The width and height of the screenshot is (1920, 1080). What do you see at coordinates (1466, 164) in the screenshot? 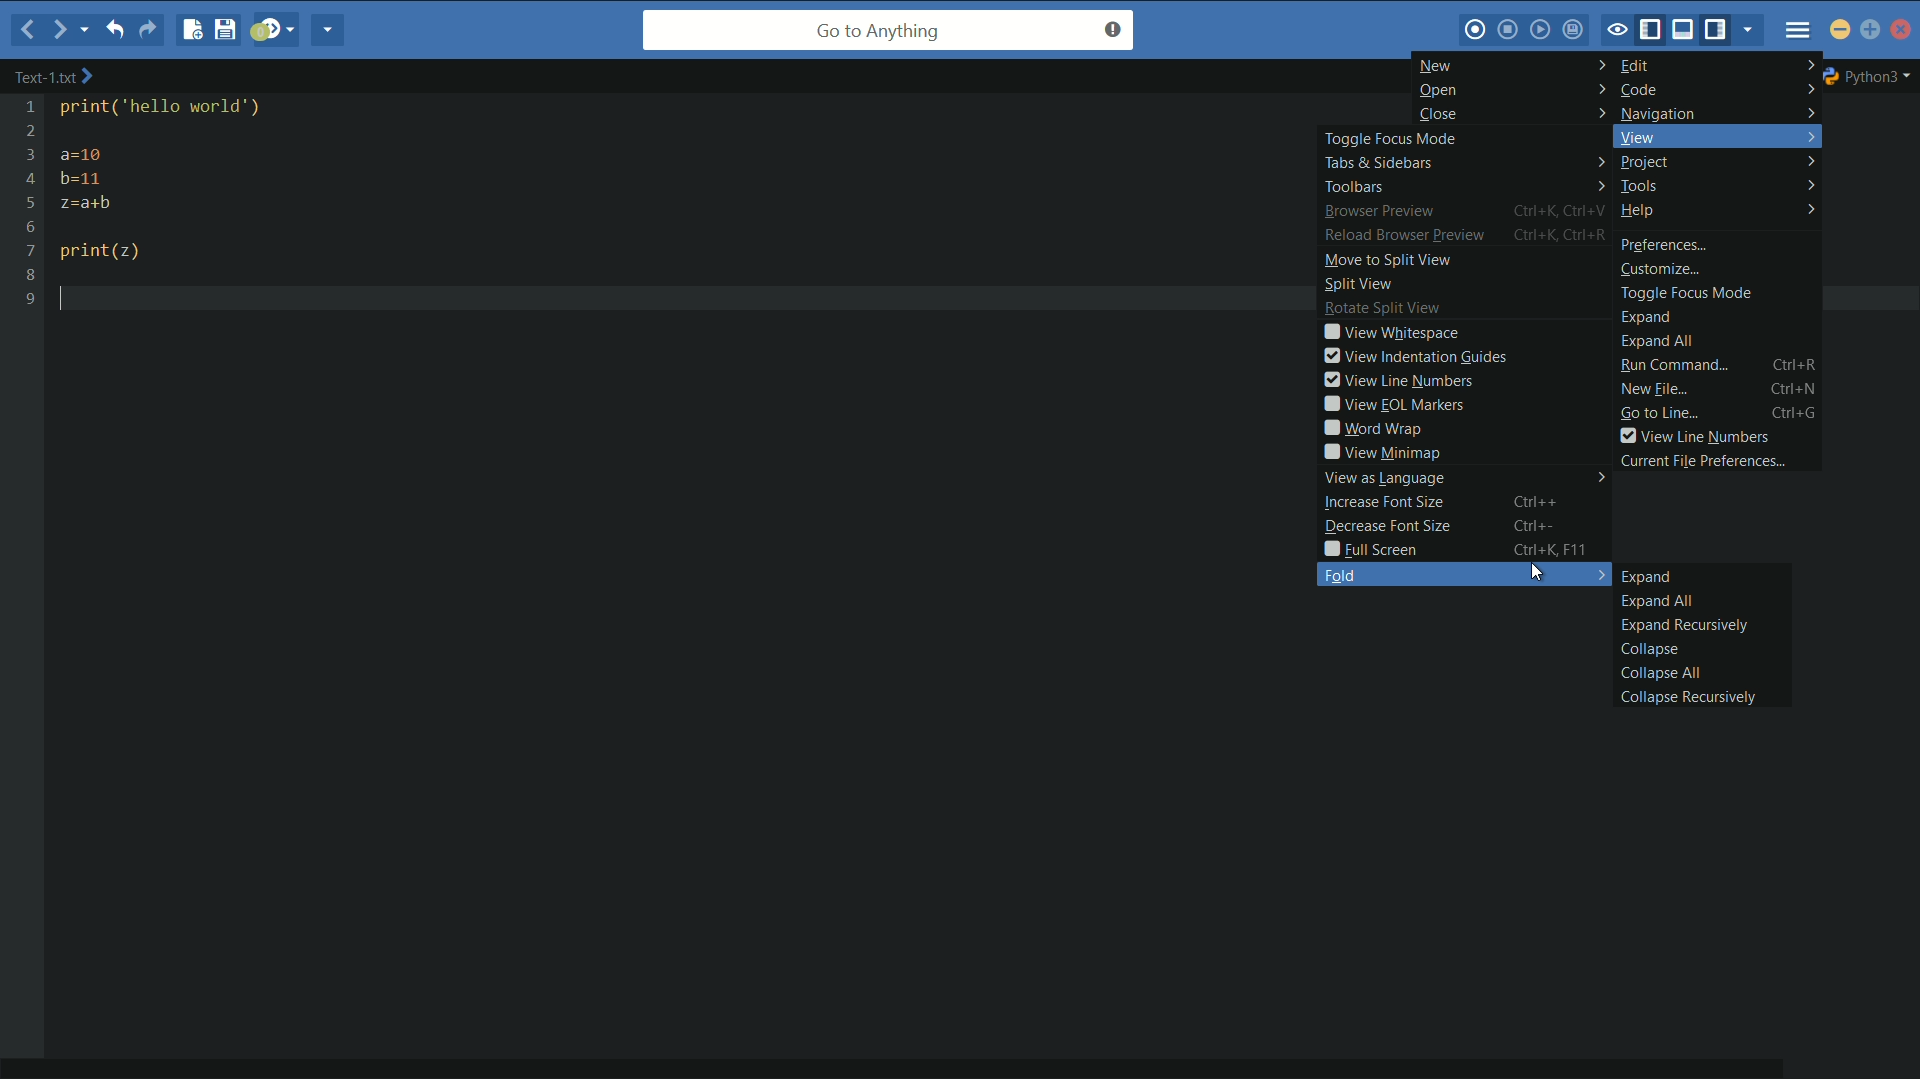
I see `tabs and sidebars` at bounding box center [1466, 164].